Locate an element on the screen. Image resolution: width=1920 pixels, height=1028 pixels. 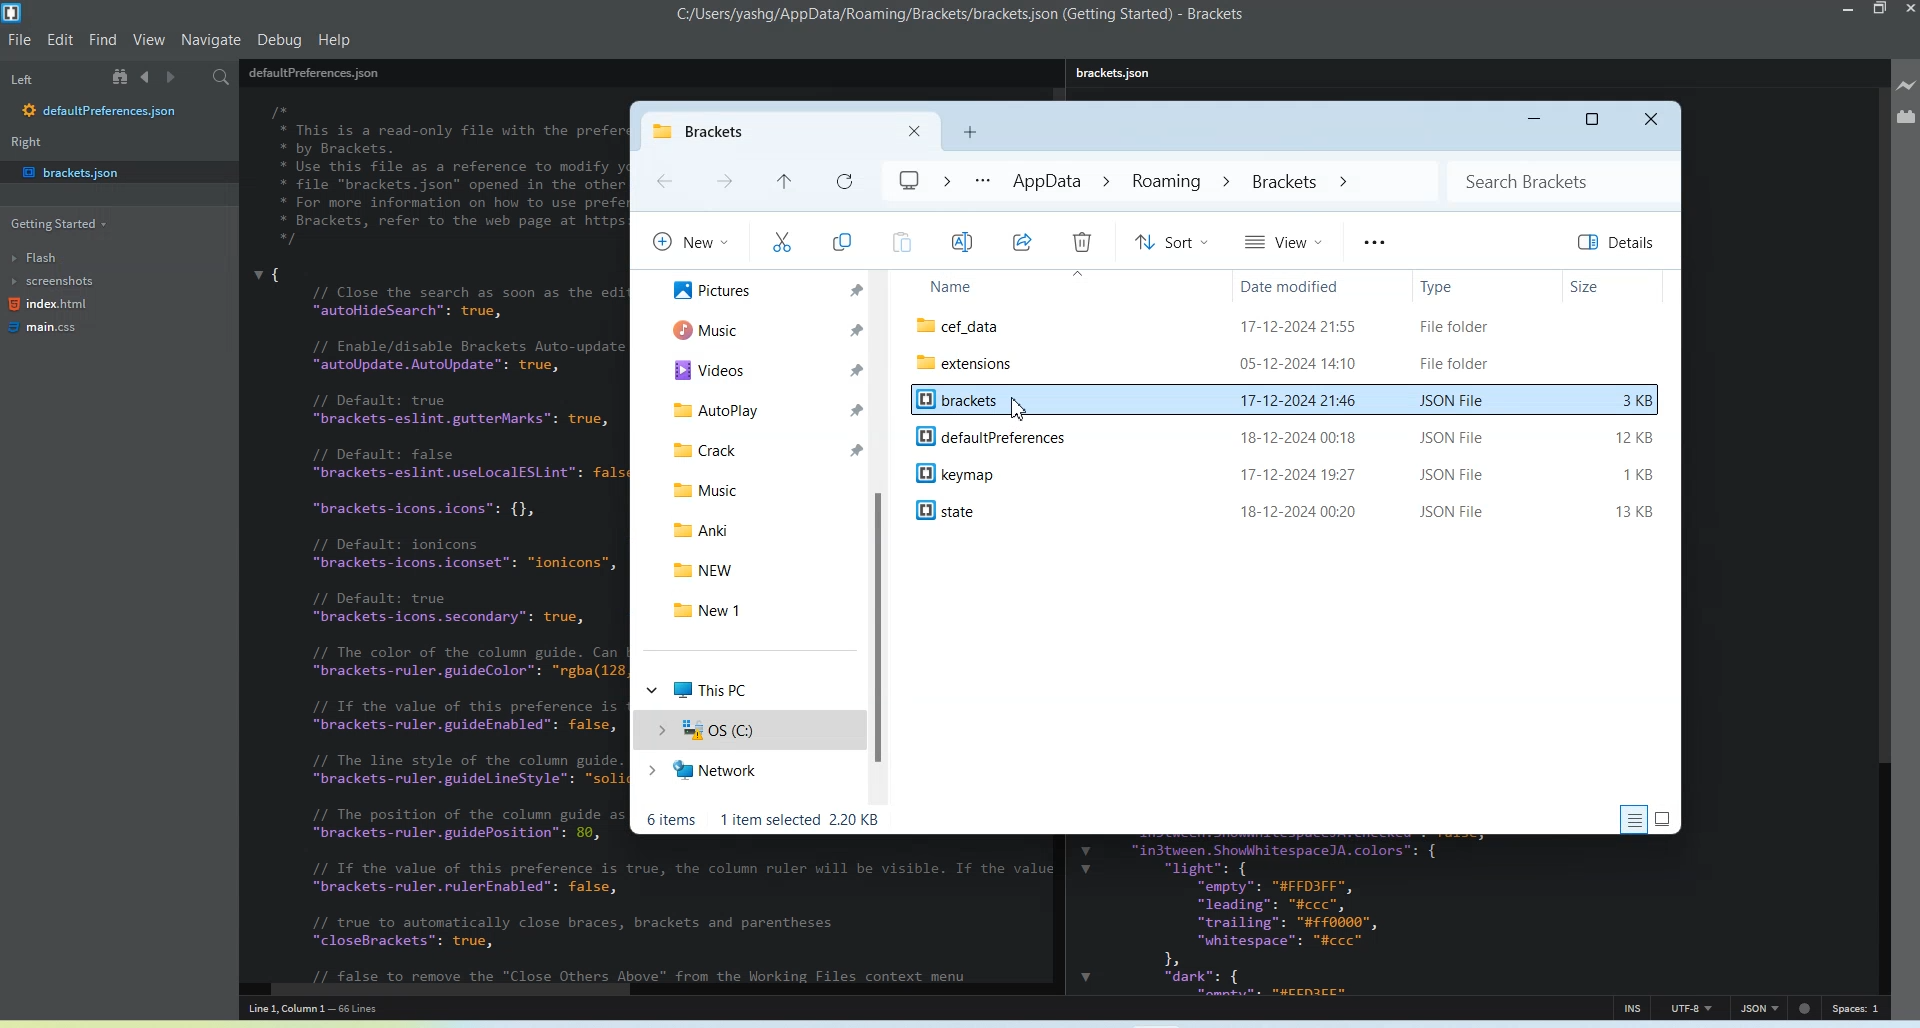
NEW is located at coordinates (761, 567).